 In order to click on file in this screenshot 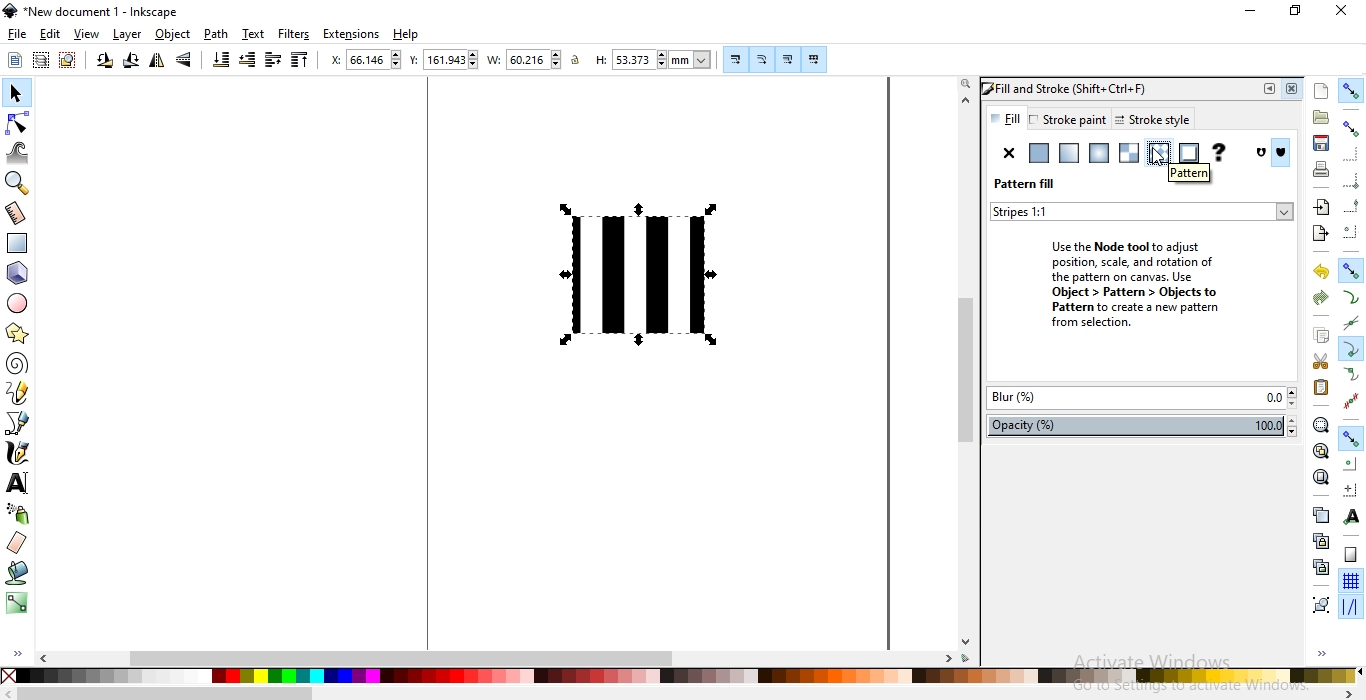, I will do `click(18, 35)`.